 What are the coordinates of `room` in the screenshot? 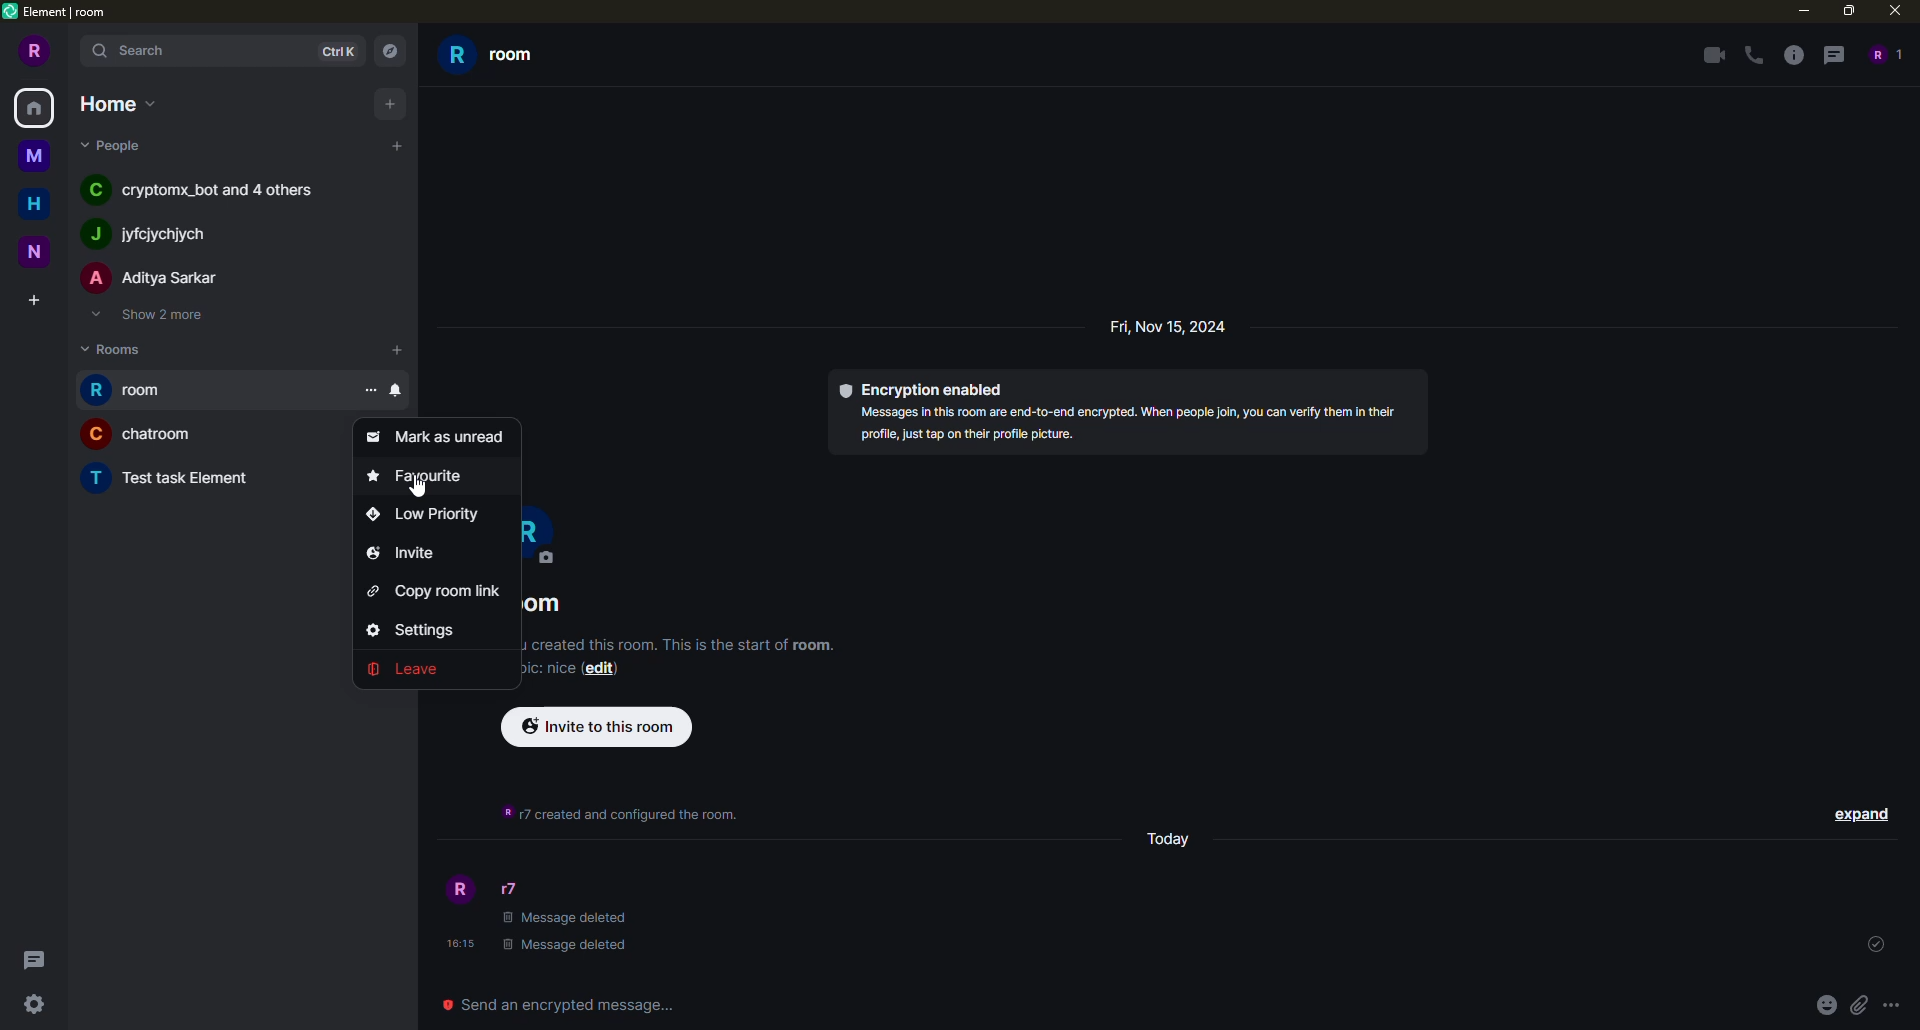 It's located at (552, 605).